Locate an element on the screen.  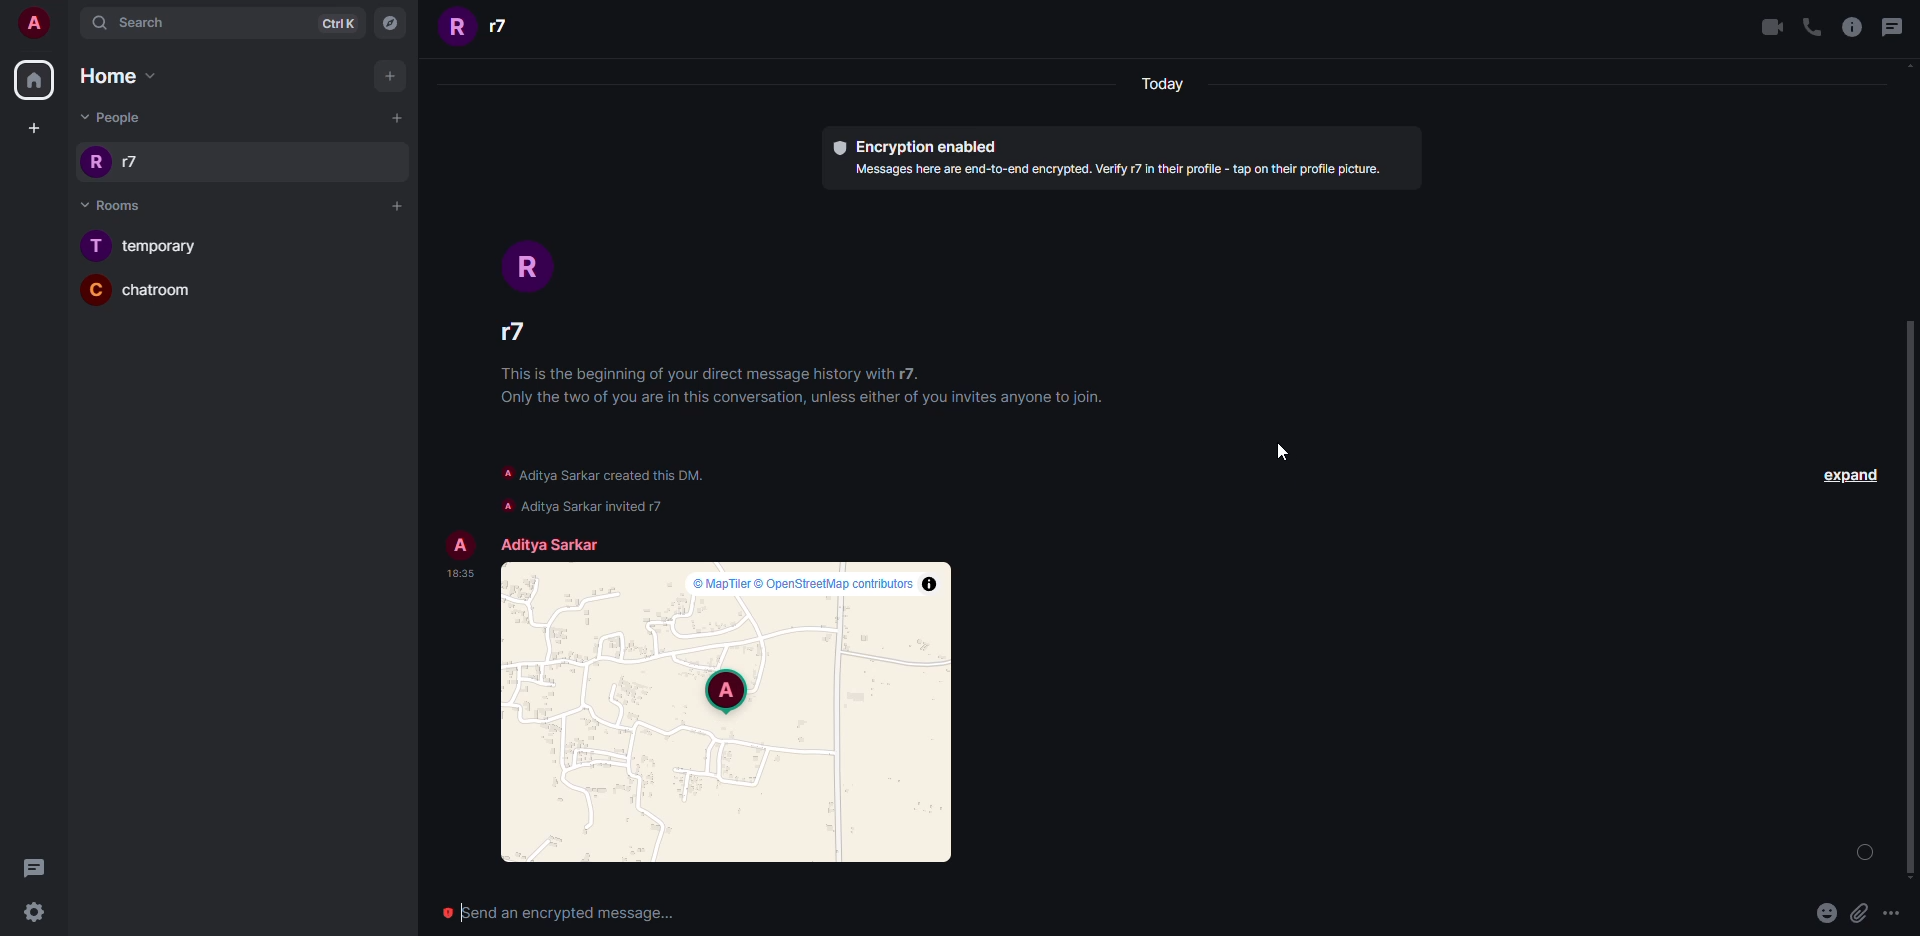
Home is located at coordinates (117, 77).